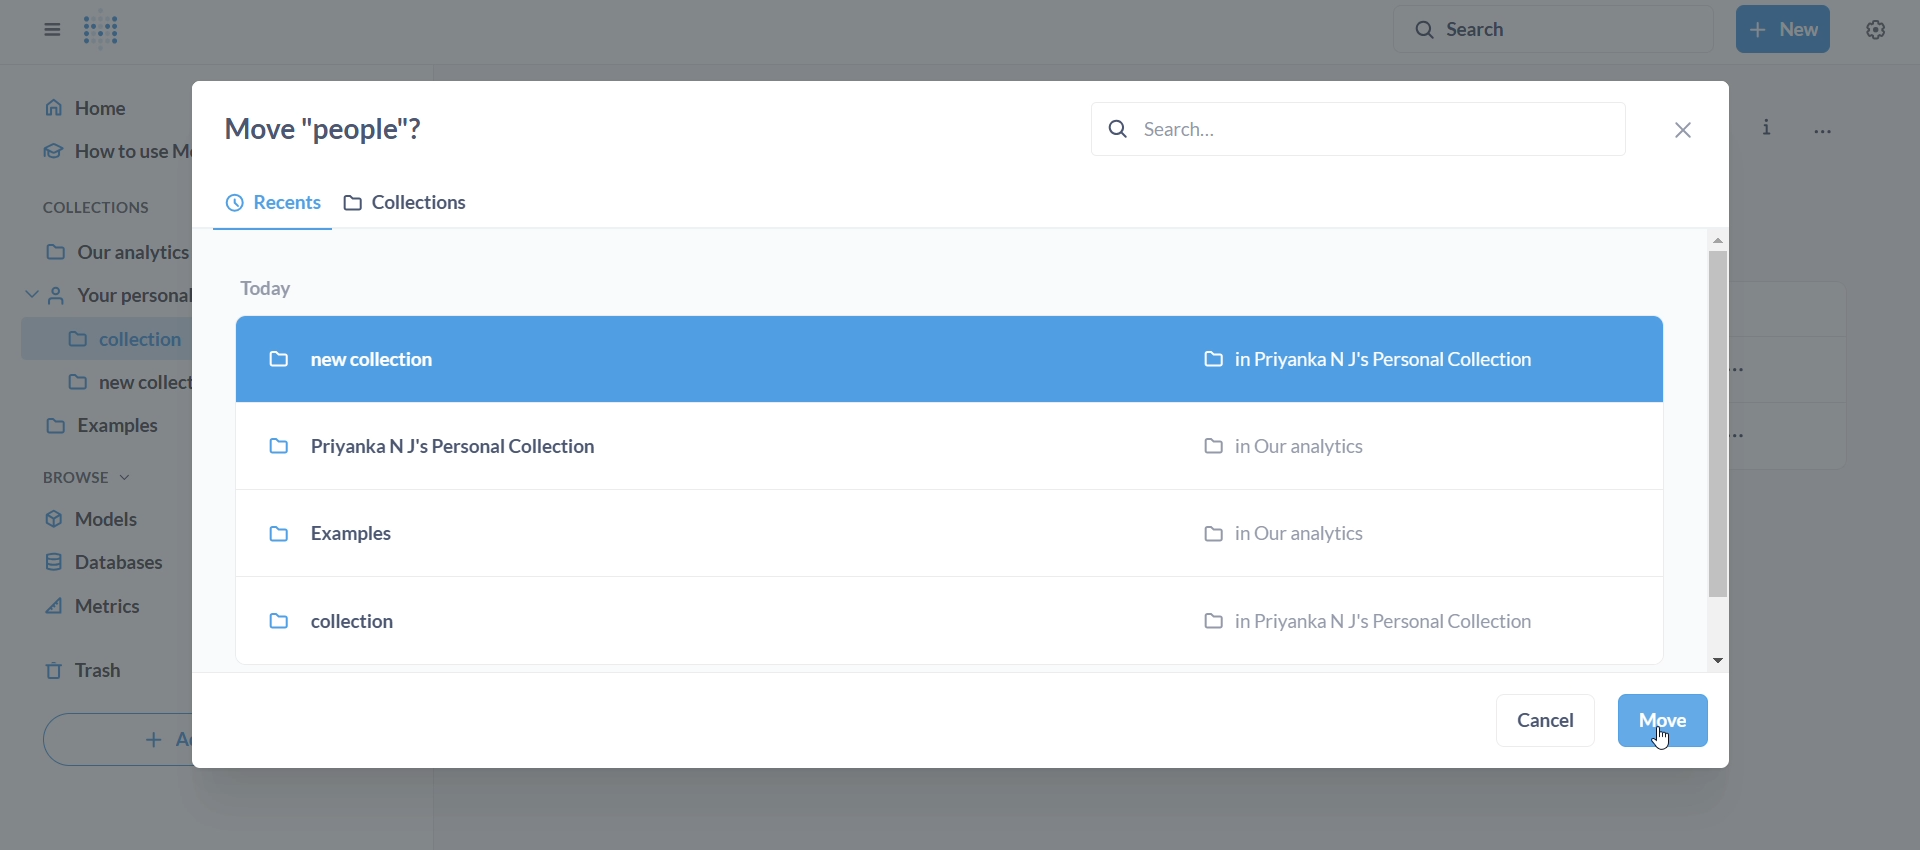  What do you see at coordinates (109, 31) in the screenshot?
I see `logo` at bounding box center [109, 31].